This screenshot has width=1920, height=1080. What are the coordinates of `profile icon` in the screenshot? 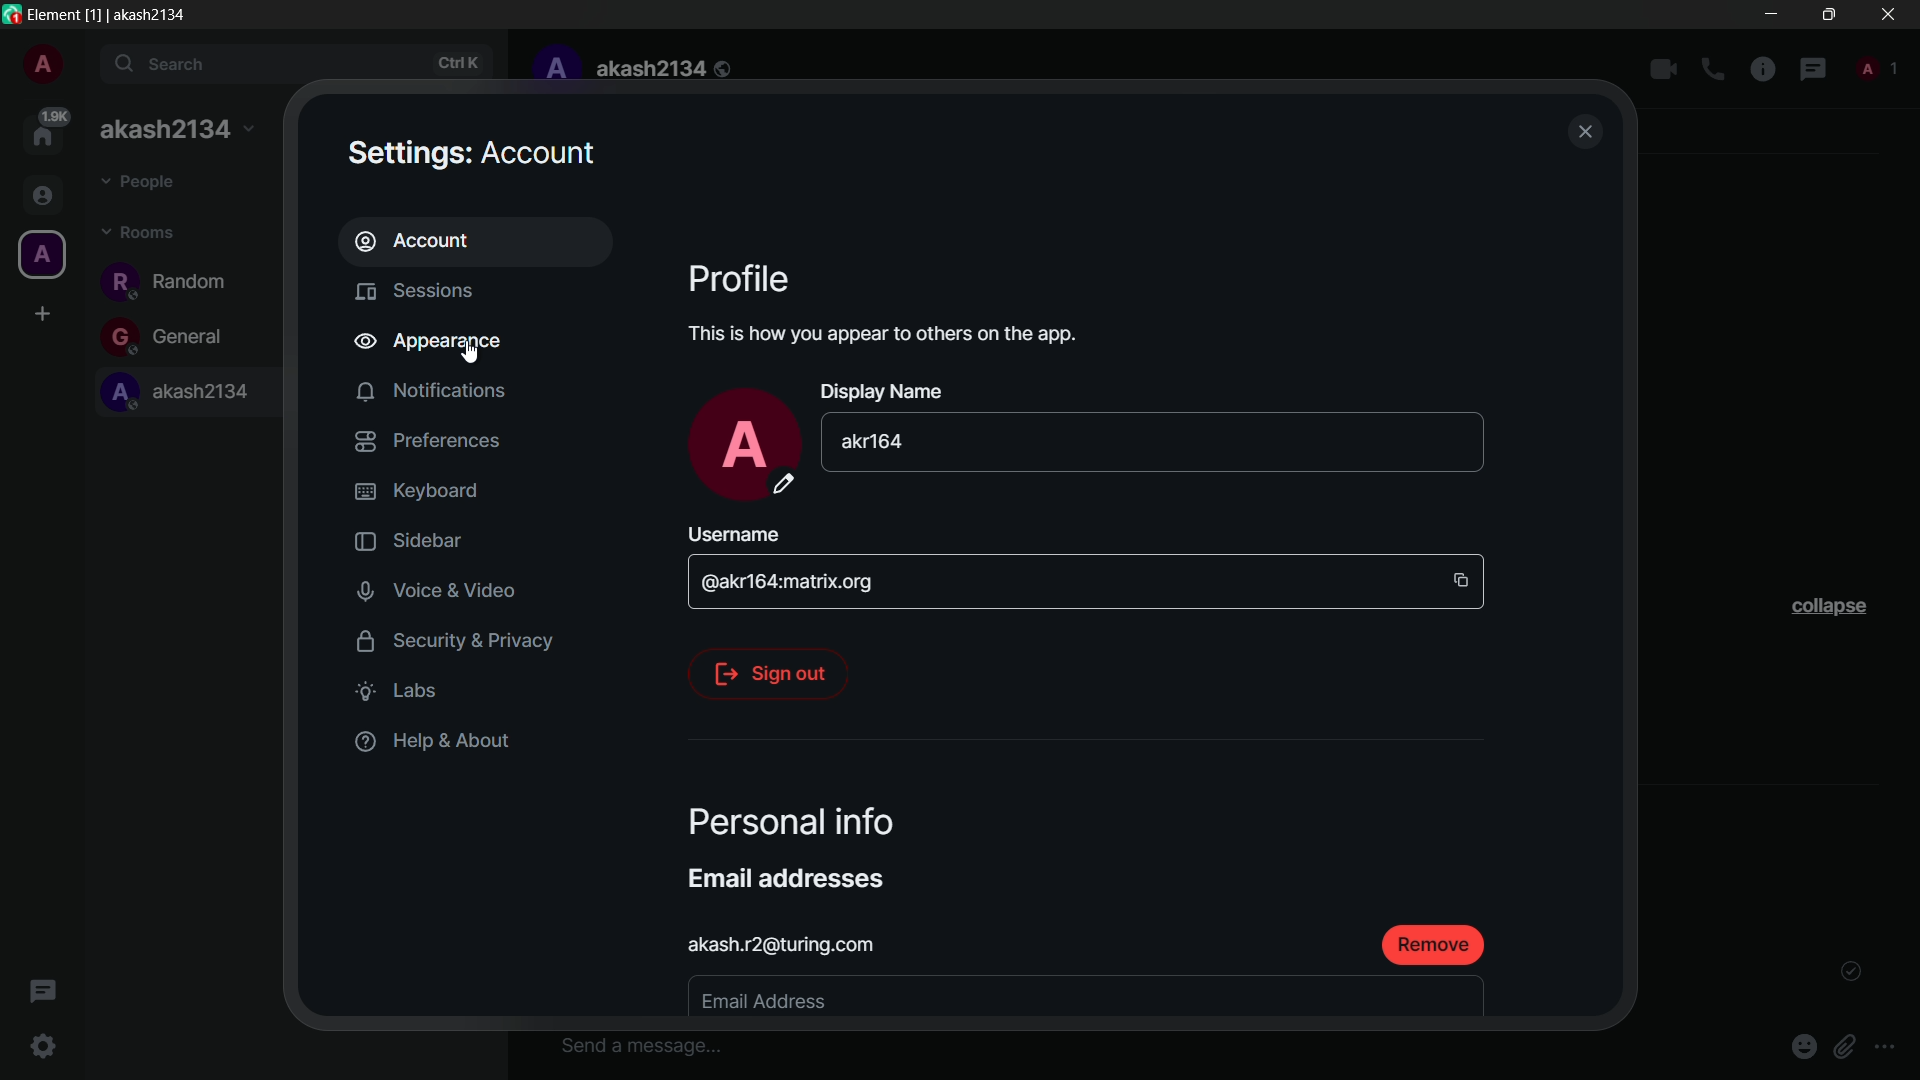 It's located at (40, 255).